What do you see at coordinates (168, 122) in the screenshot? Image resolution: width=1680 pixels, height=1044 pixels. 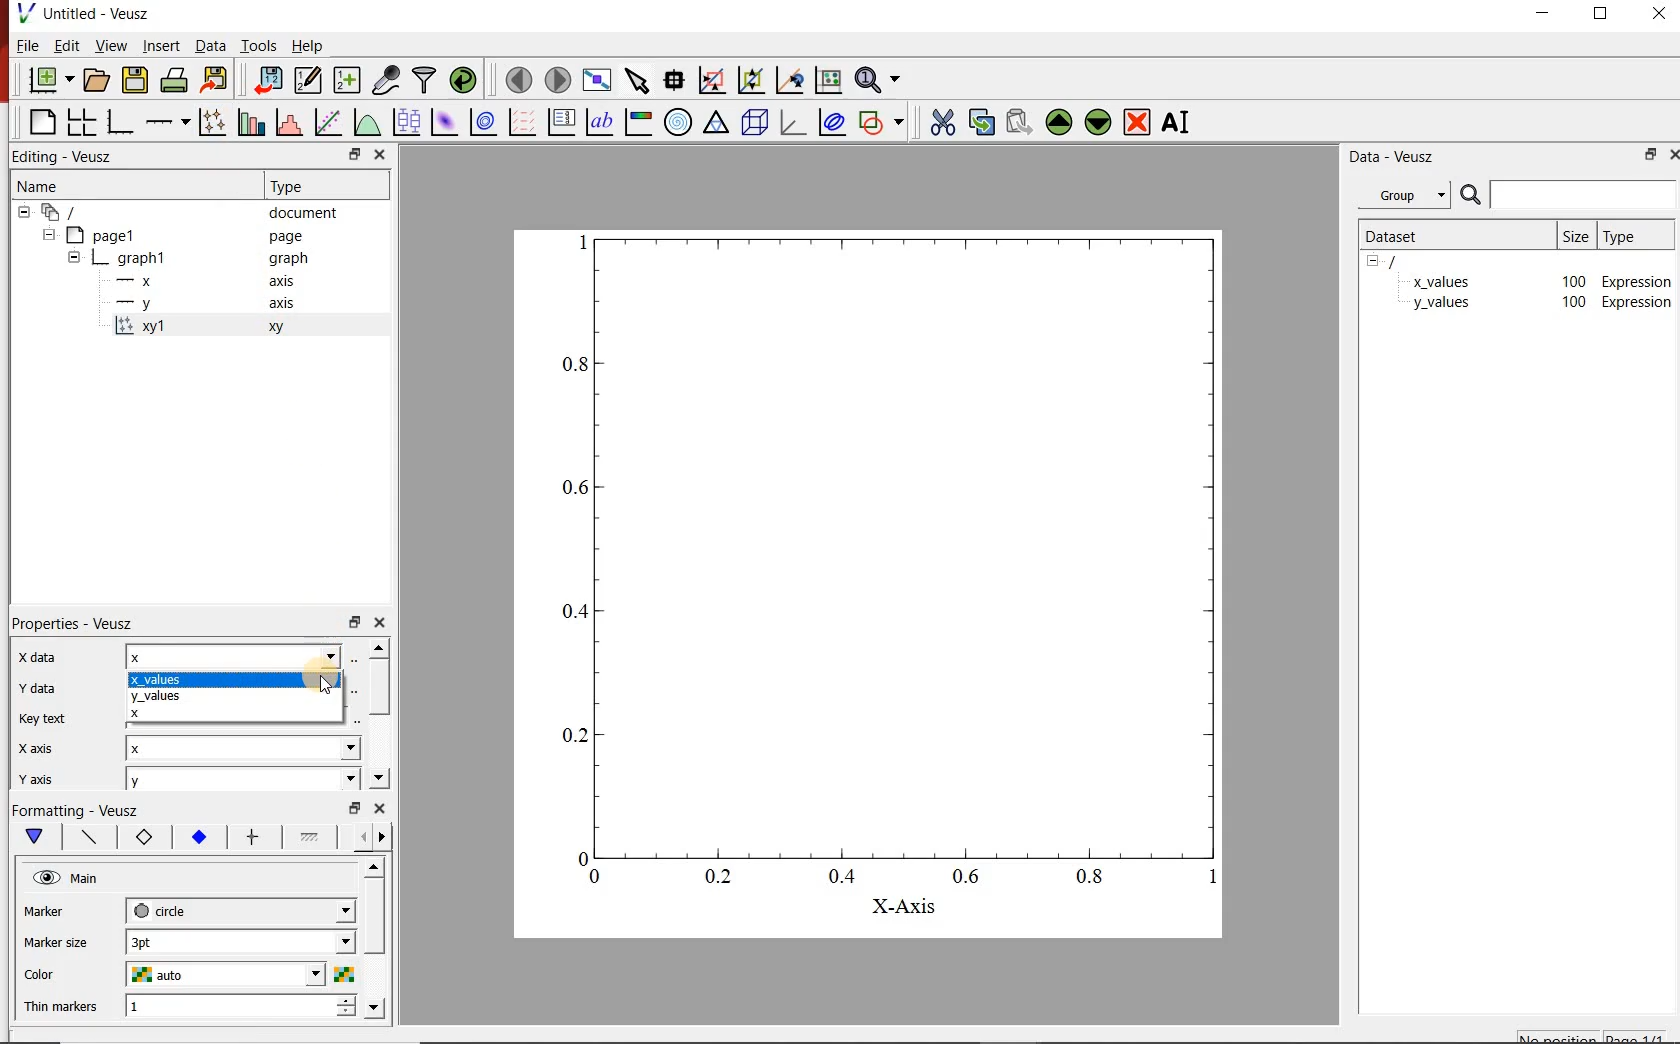 I see `add axis on the plot` at bounding box center [168, 122].